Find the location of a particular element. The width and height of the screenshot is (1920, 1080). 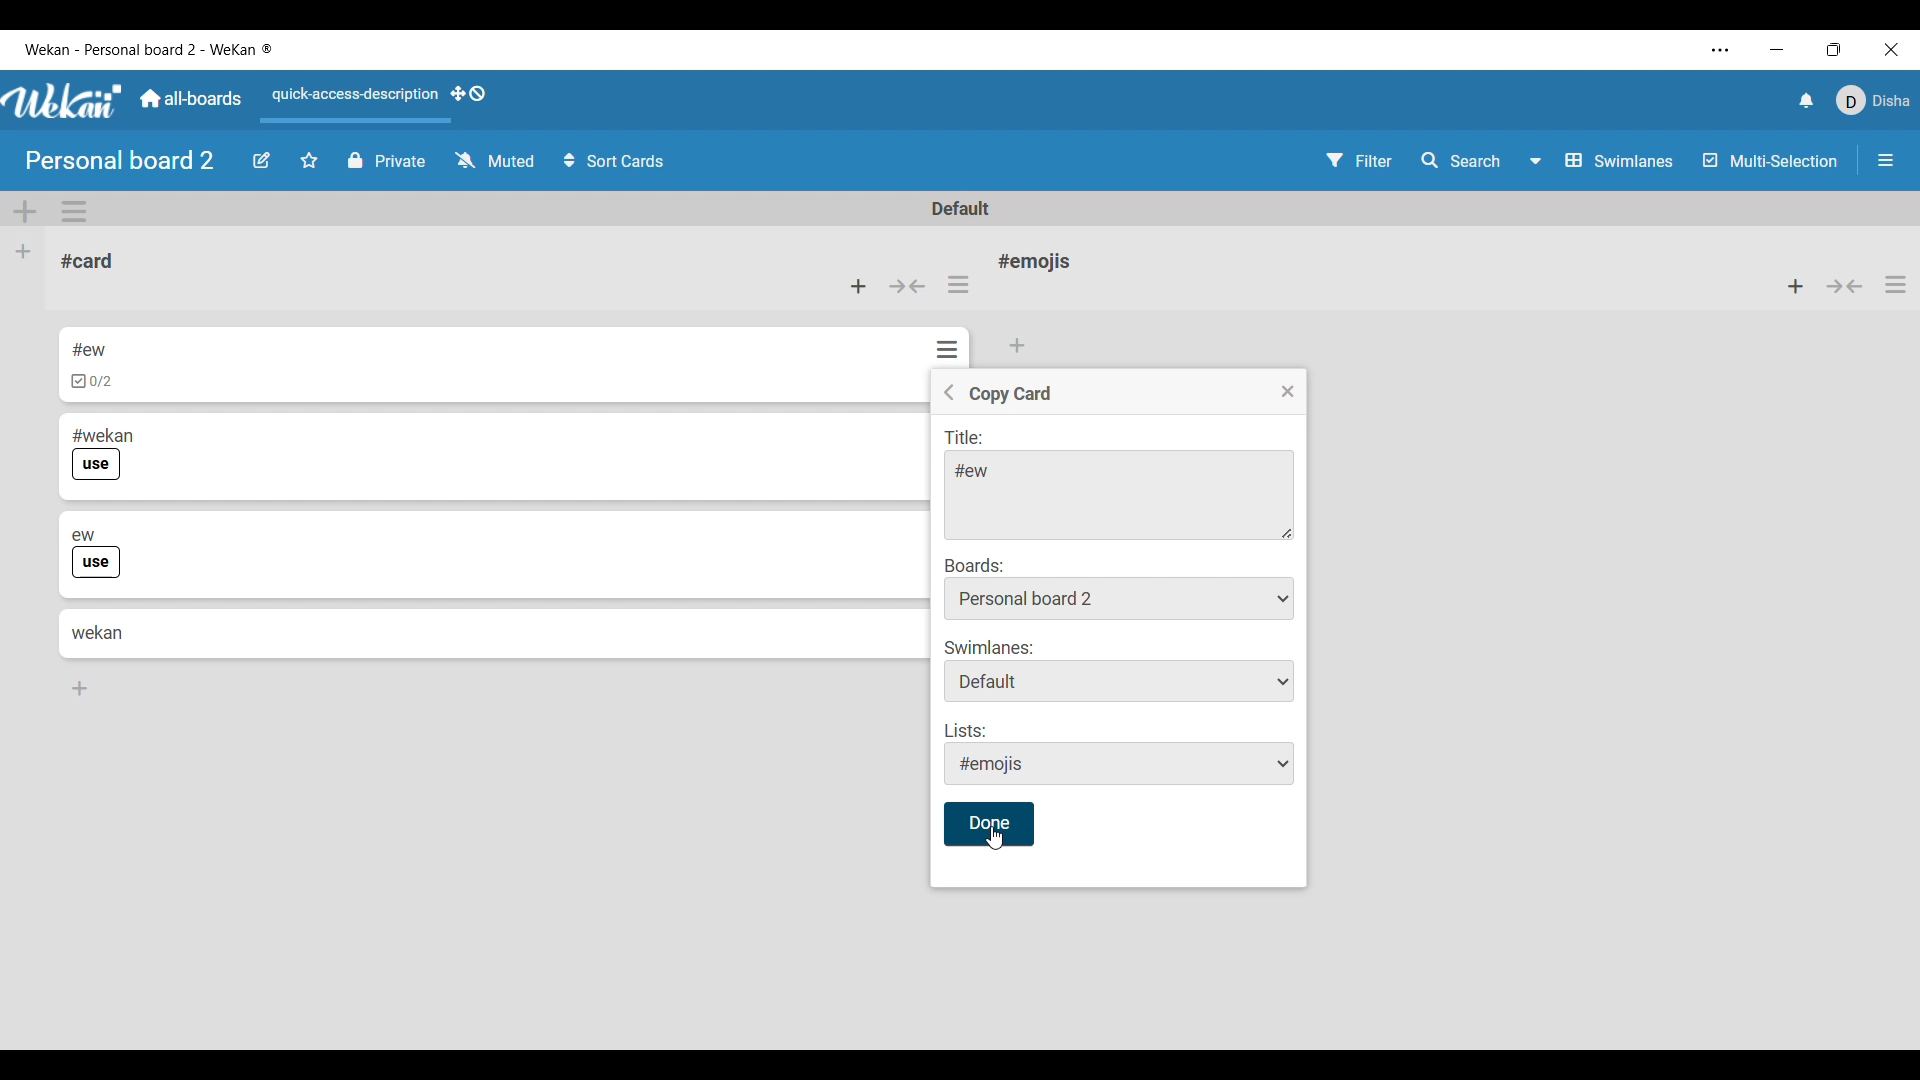

Cursor clicking on Done is located at coordinates (995, 838).